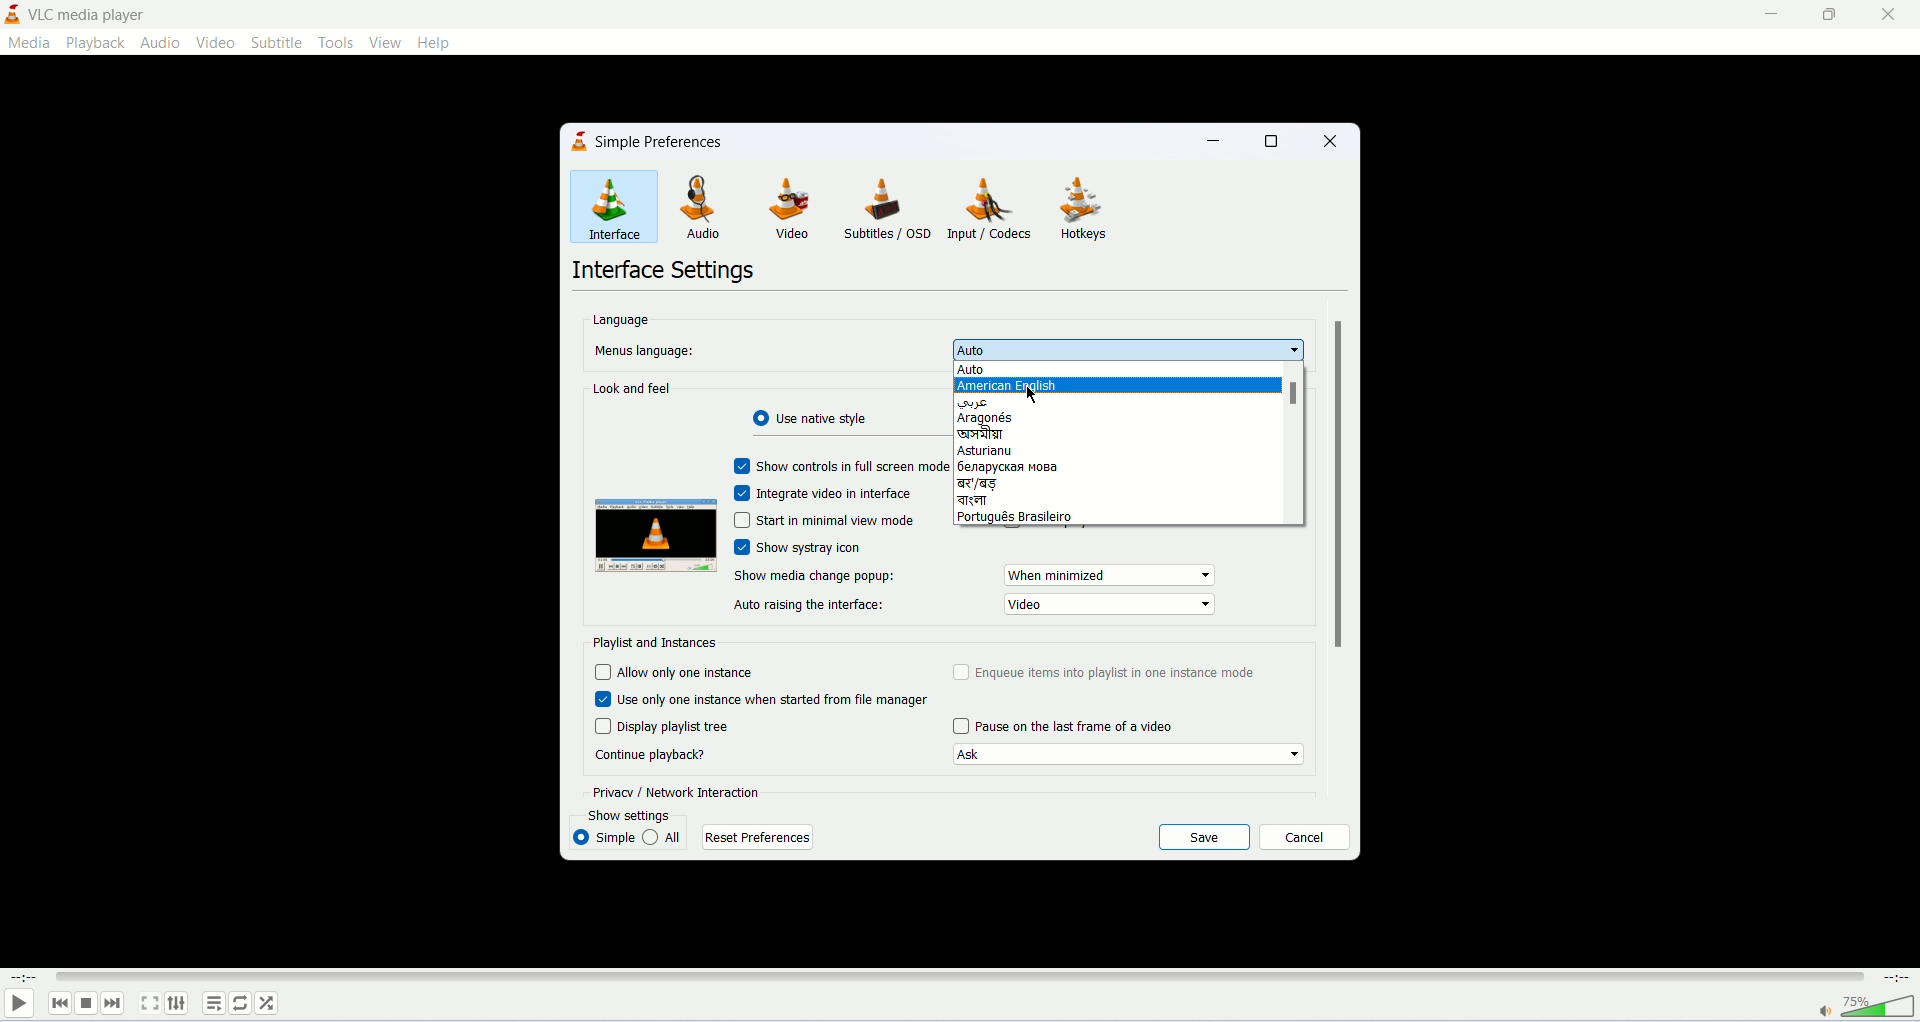 The image size is (1920, 1022). Describe the element at coordinates (656, 642) in the screenshot. I see `playlist and instances` at that location.